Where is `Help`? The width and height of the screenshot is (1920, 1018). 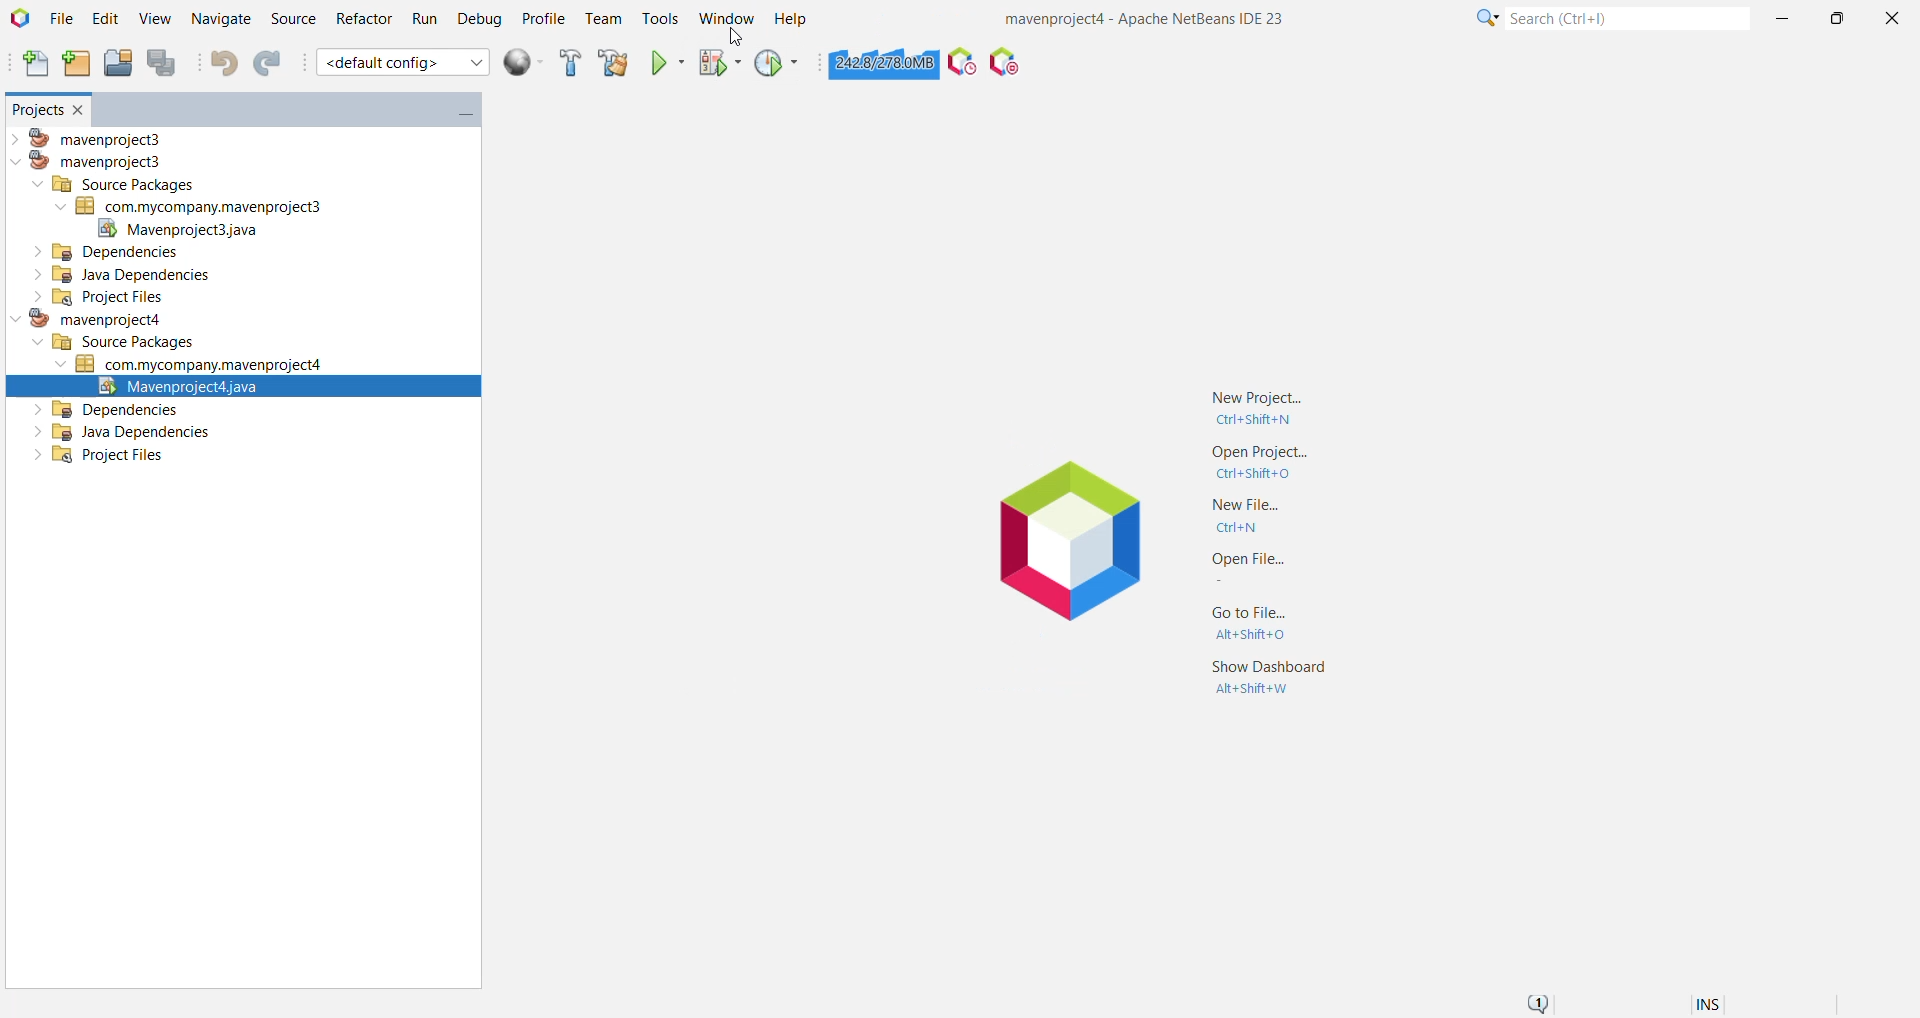 Help is located at coordinates (792, 20).